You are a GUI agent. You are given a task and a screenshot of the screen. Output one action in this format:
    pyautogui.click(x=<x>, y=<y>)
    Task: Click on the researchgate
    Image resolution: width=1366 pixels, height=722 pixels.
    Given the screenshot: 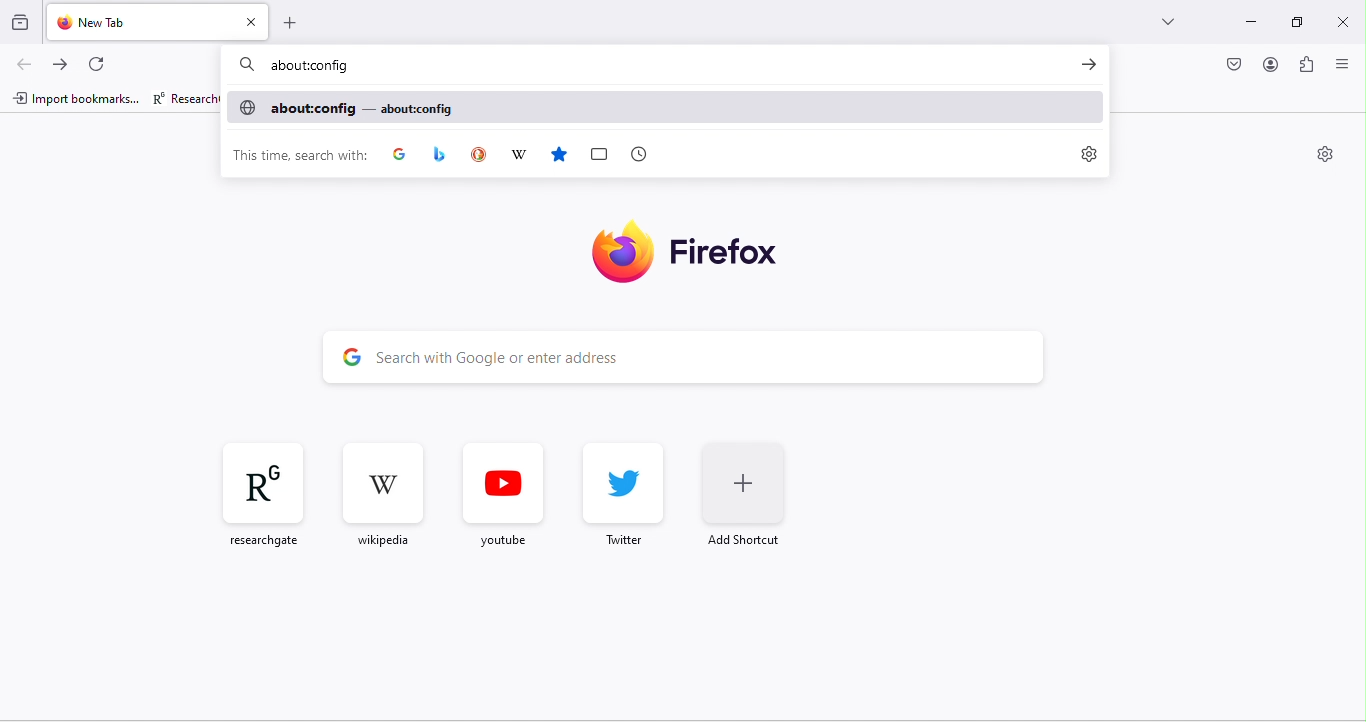 What is the action you would take?
    pyautogui.click(x=185, y=99)
    